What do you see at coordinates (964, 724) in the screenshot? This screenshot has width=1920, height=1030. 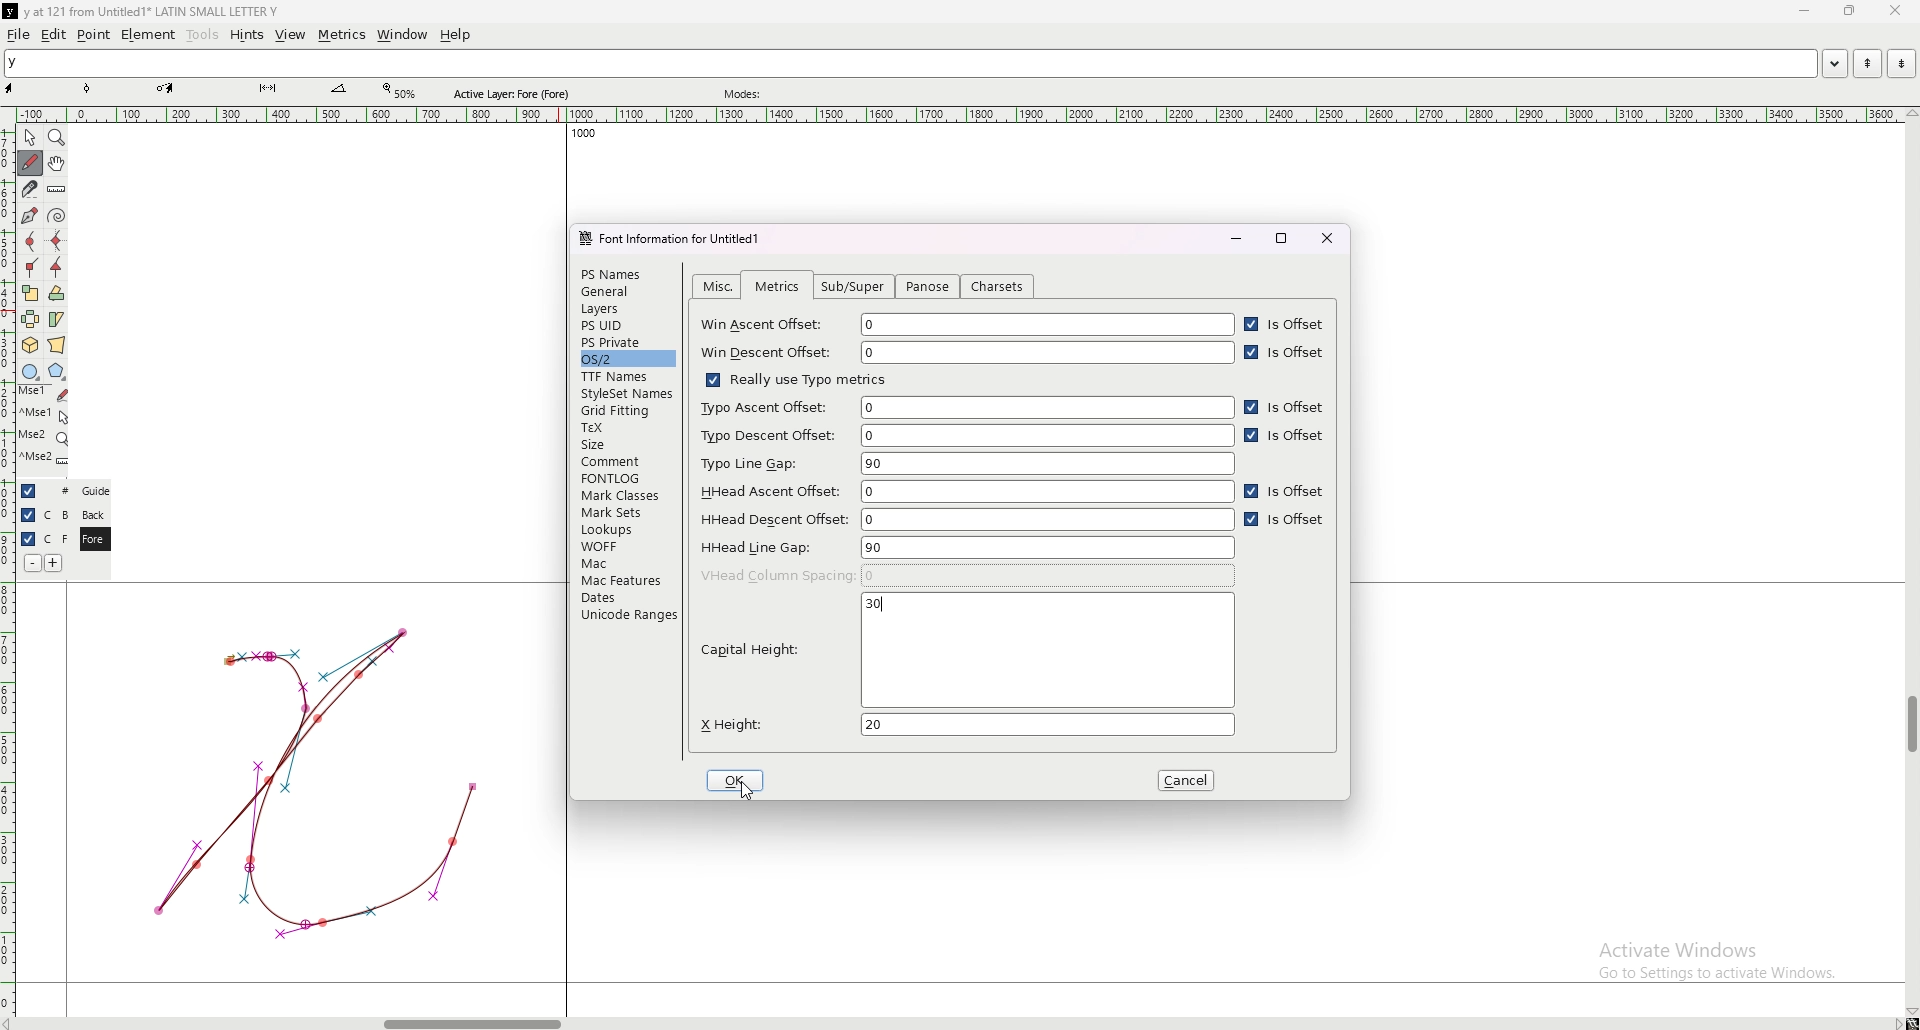 I see `x height 20` at bounding box center [964, 724].